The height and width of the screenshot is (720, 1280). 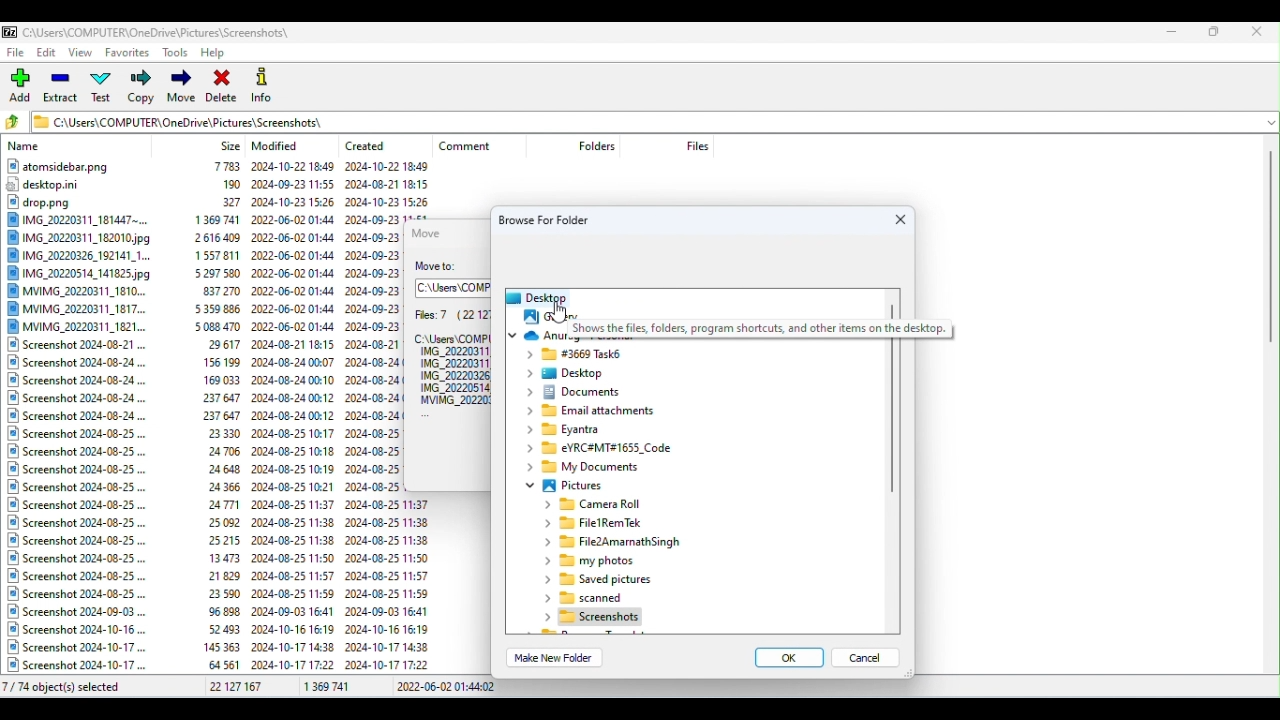 What do you see at coordinates (697, 145) in the screenshot?
I see `Files` at bounding box center [697, 145].